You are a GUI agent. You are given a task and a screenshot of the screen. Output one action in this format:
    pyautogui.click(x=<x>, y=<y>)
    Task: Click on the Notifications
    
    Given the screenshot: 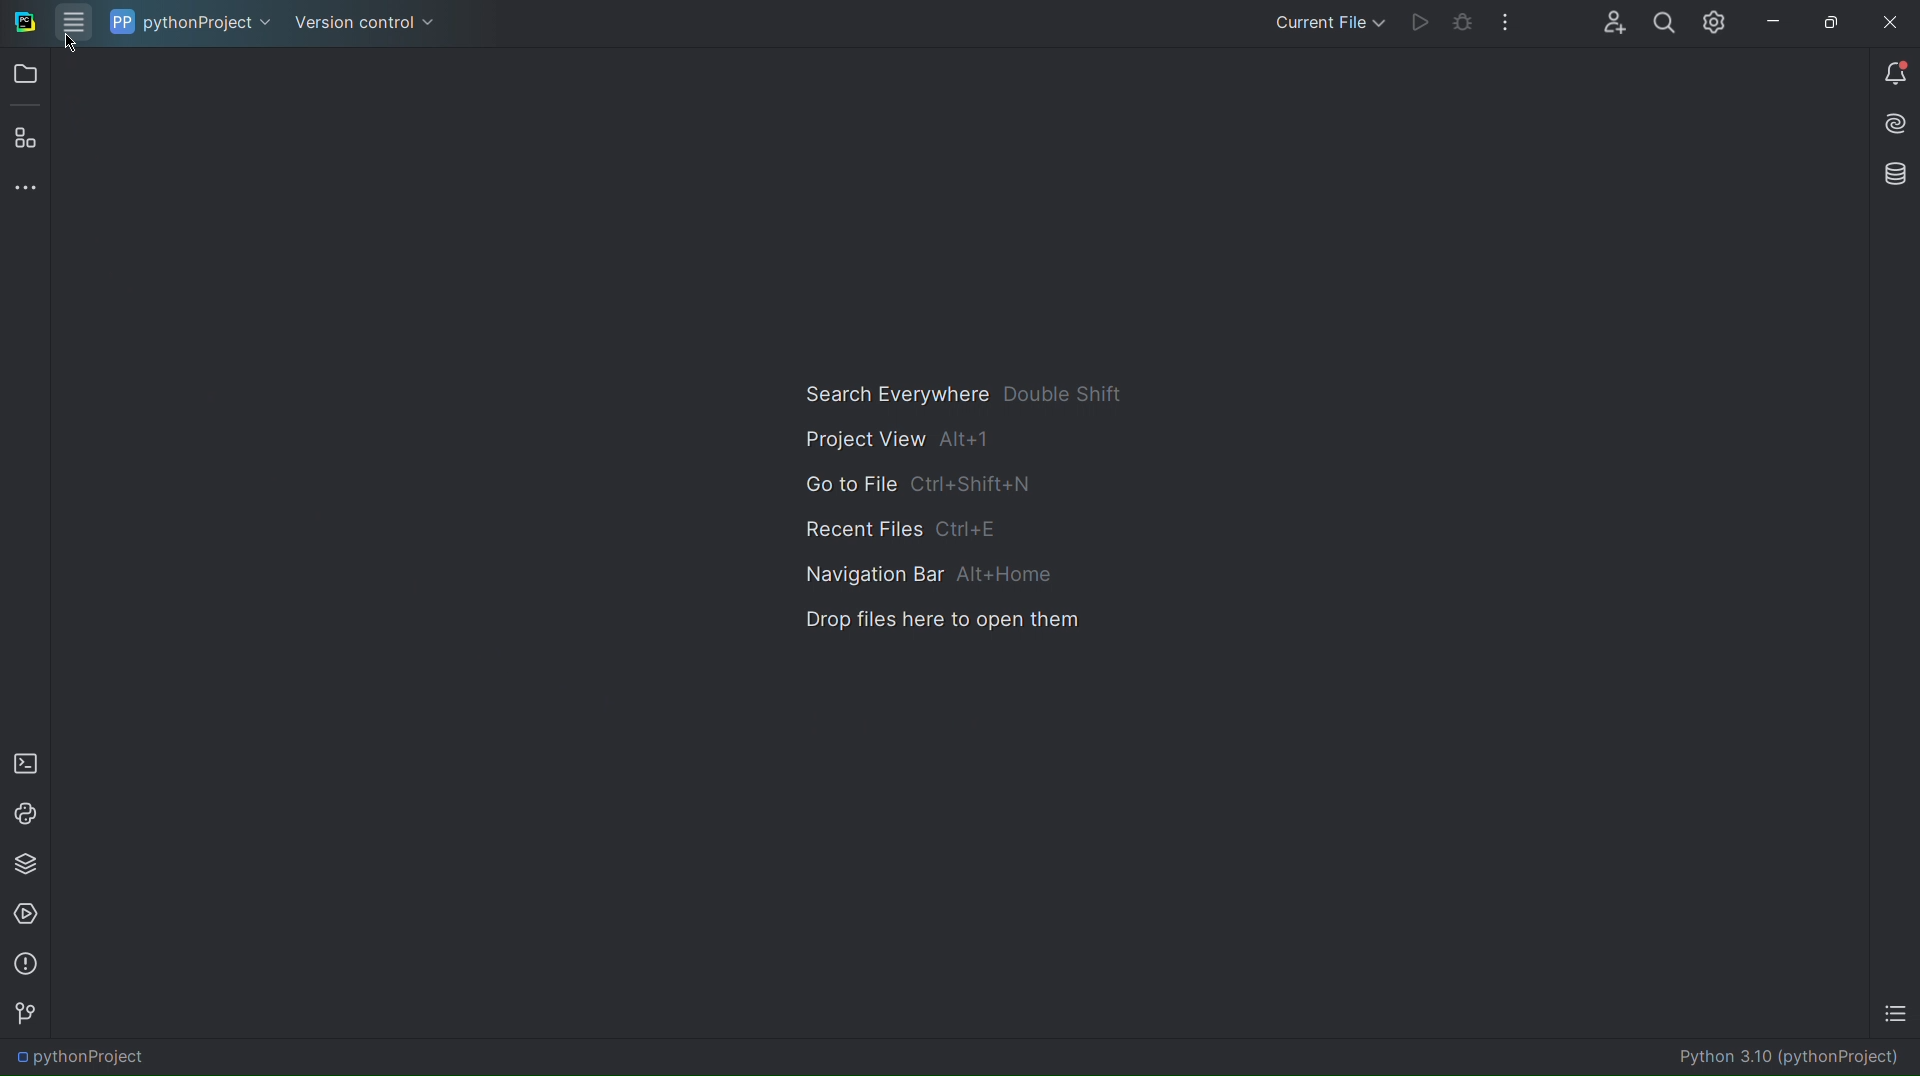 What is the action you would take?
    pyautogui.click(x=1892, y=72)
    